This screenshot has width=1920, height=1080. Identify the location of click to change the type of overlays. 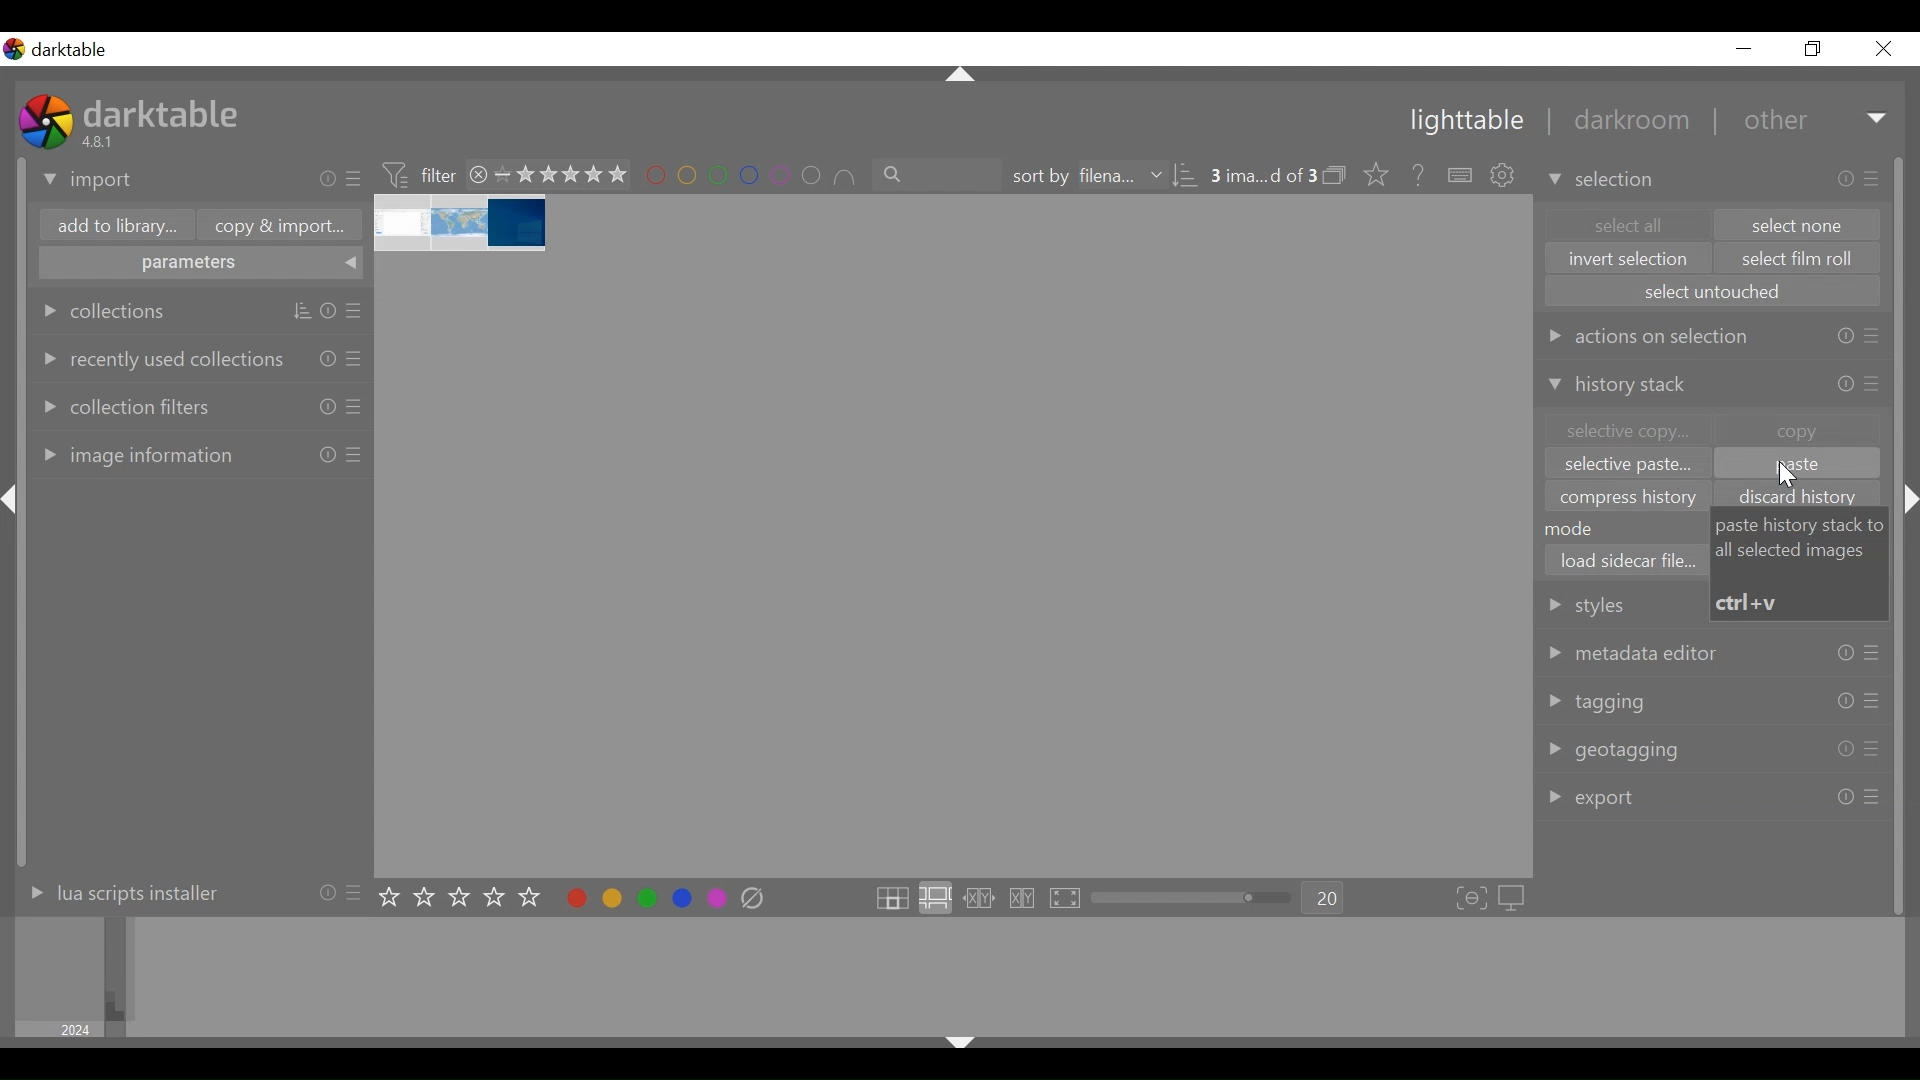
(1372, 173).